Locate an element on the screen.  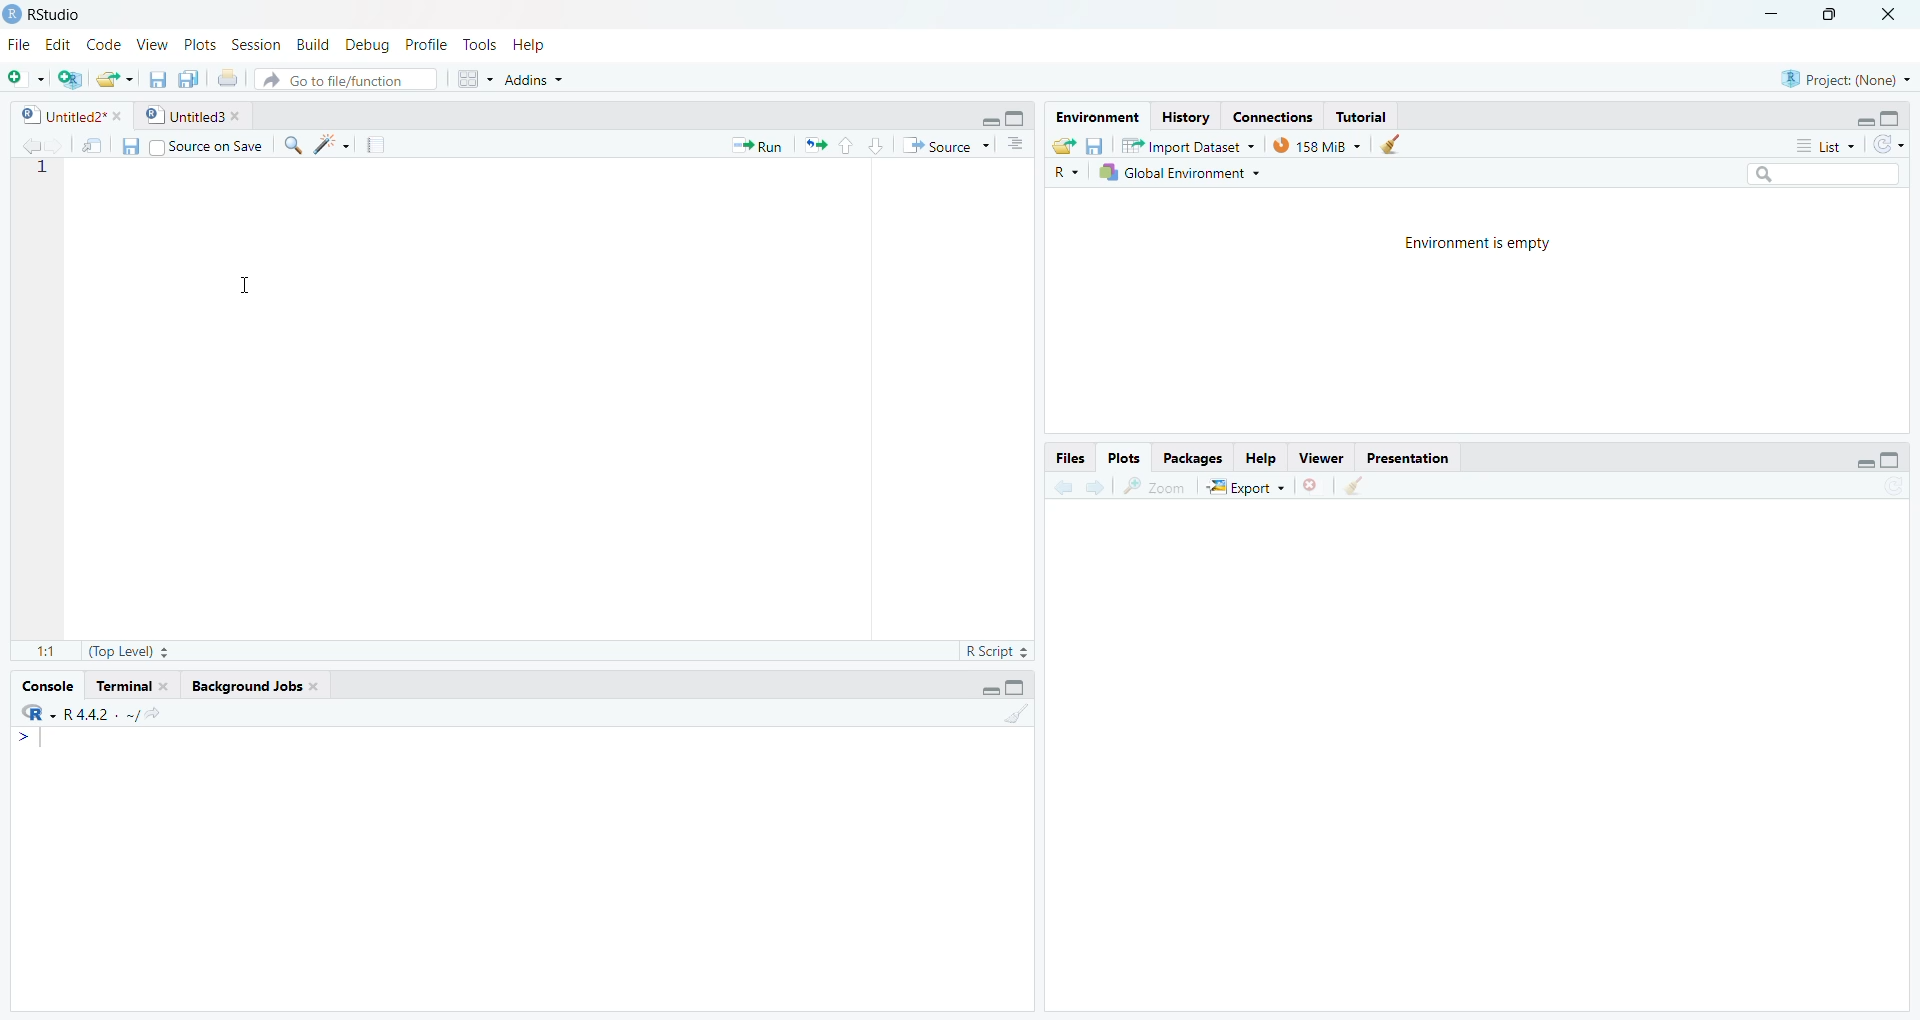
 is located at coordinates (1392, 144).